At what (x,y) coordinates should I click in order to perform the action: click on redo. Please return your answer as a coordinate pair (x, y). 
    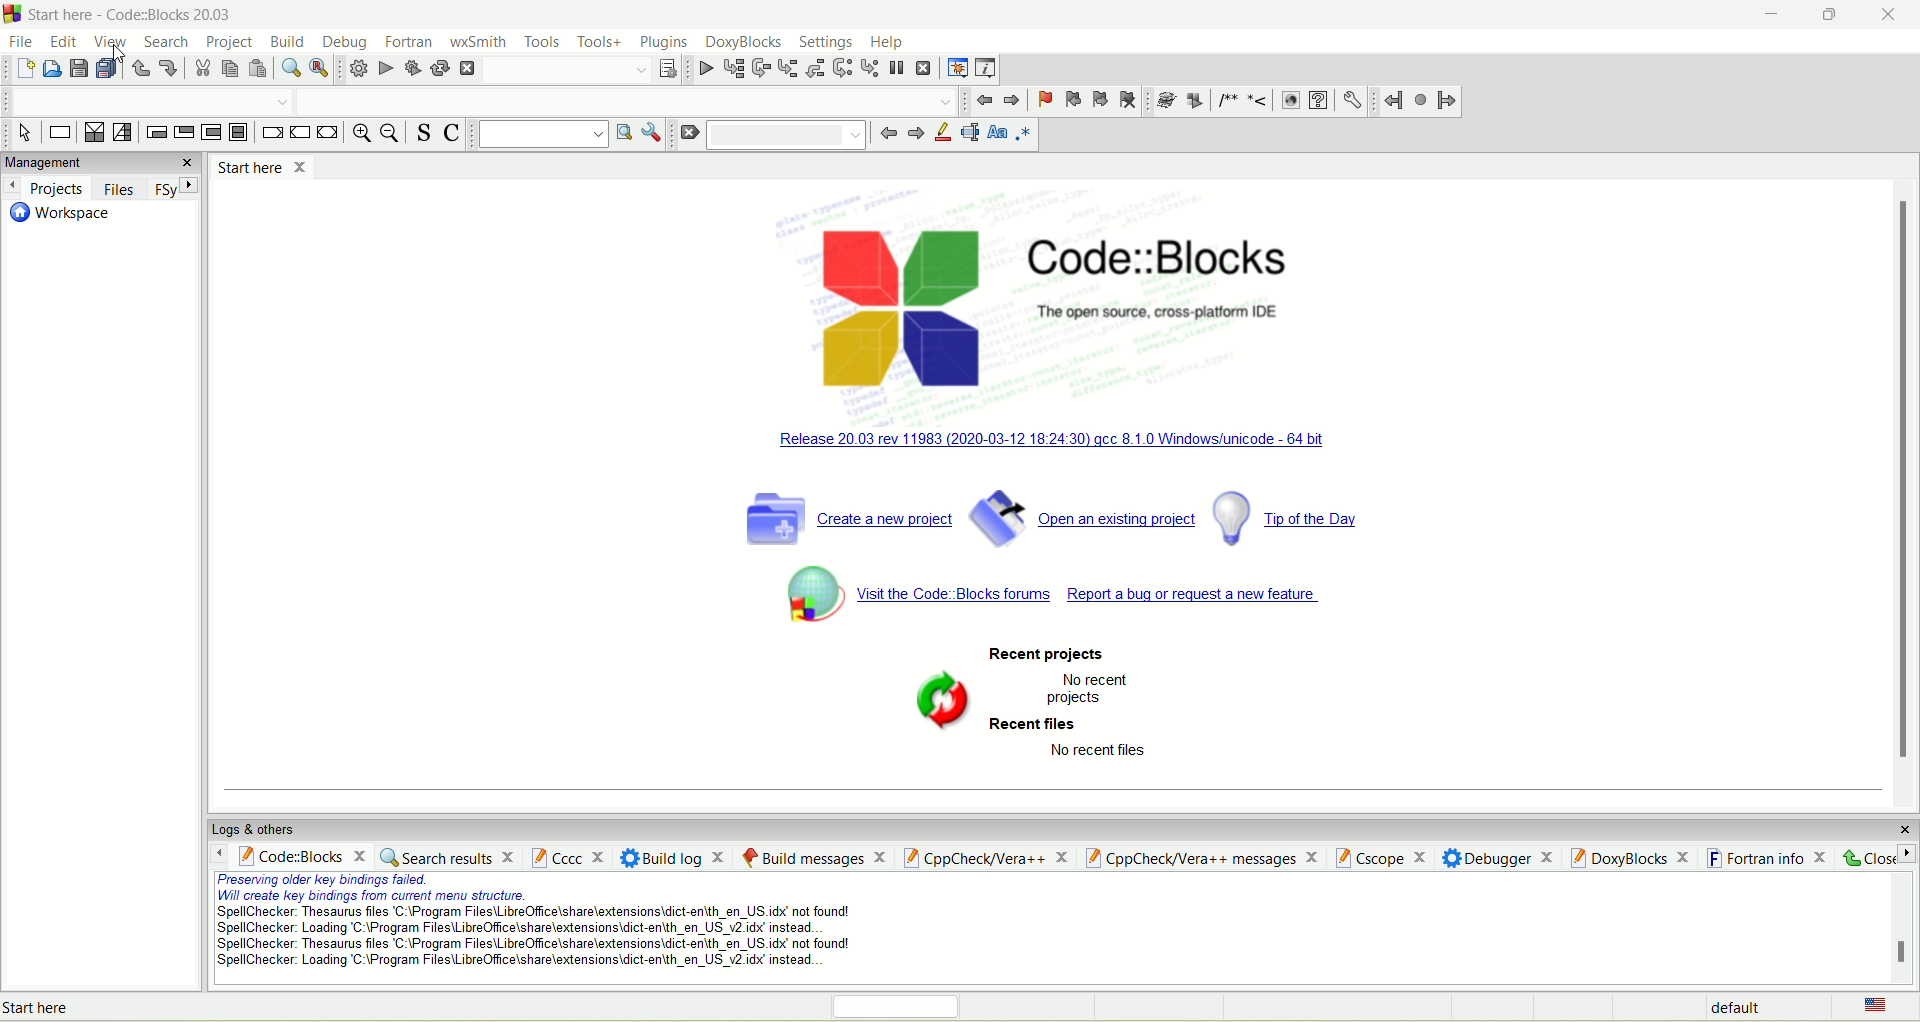
    Looking at the image, I should click on (168, 70).